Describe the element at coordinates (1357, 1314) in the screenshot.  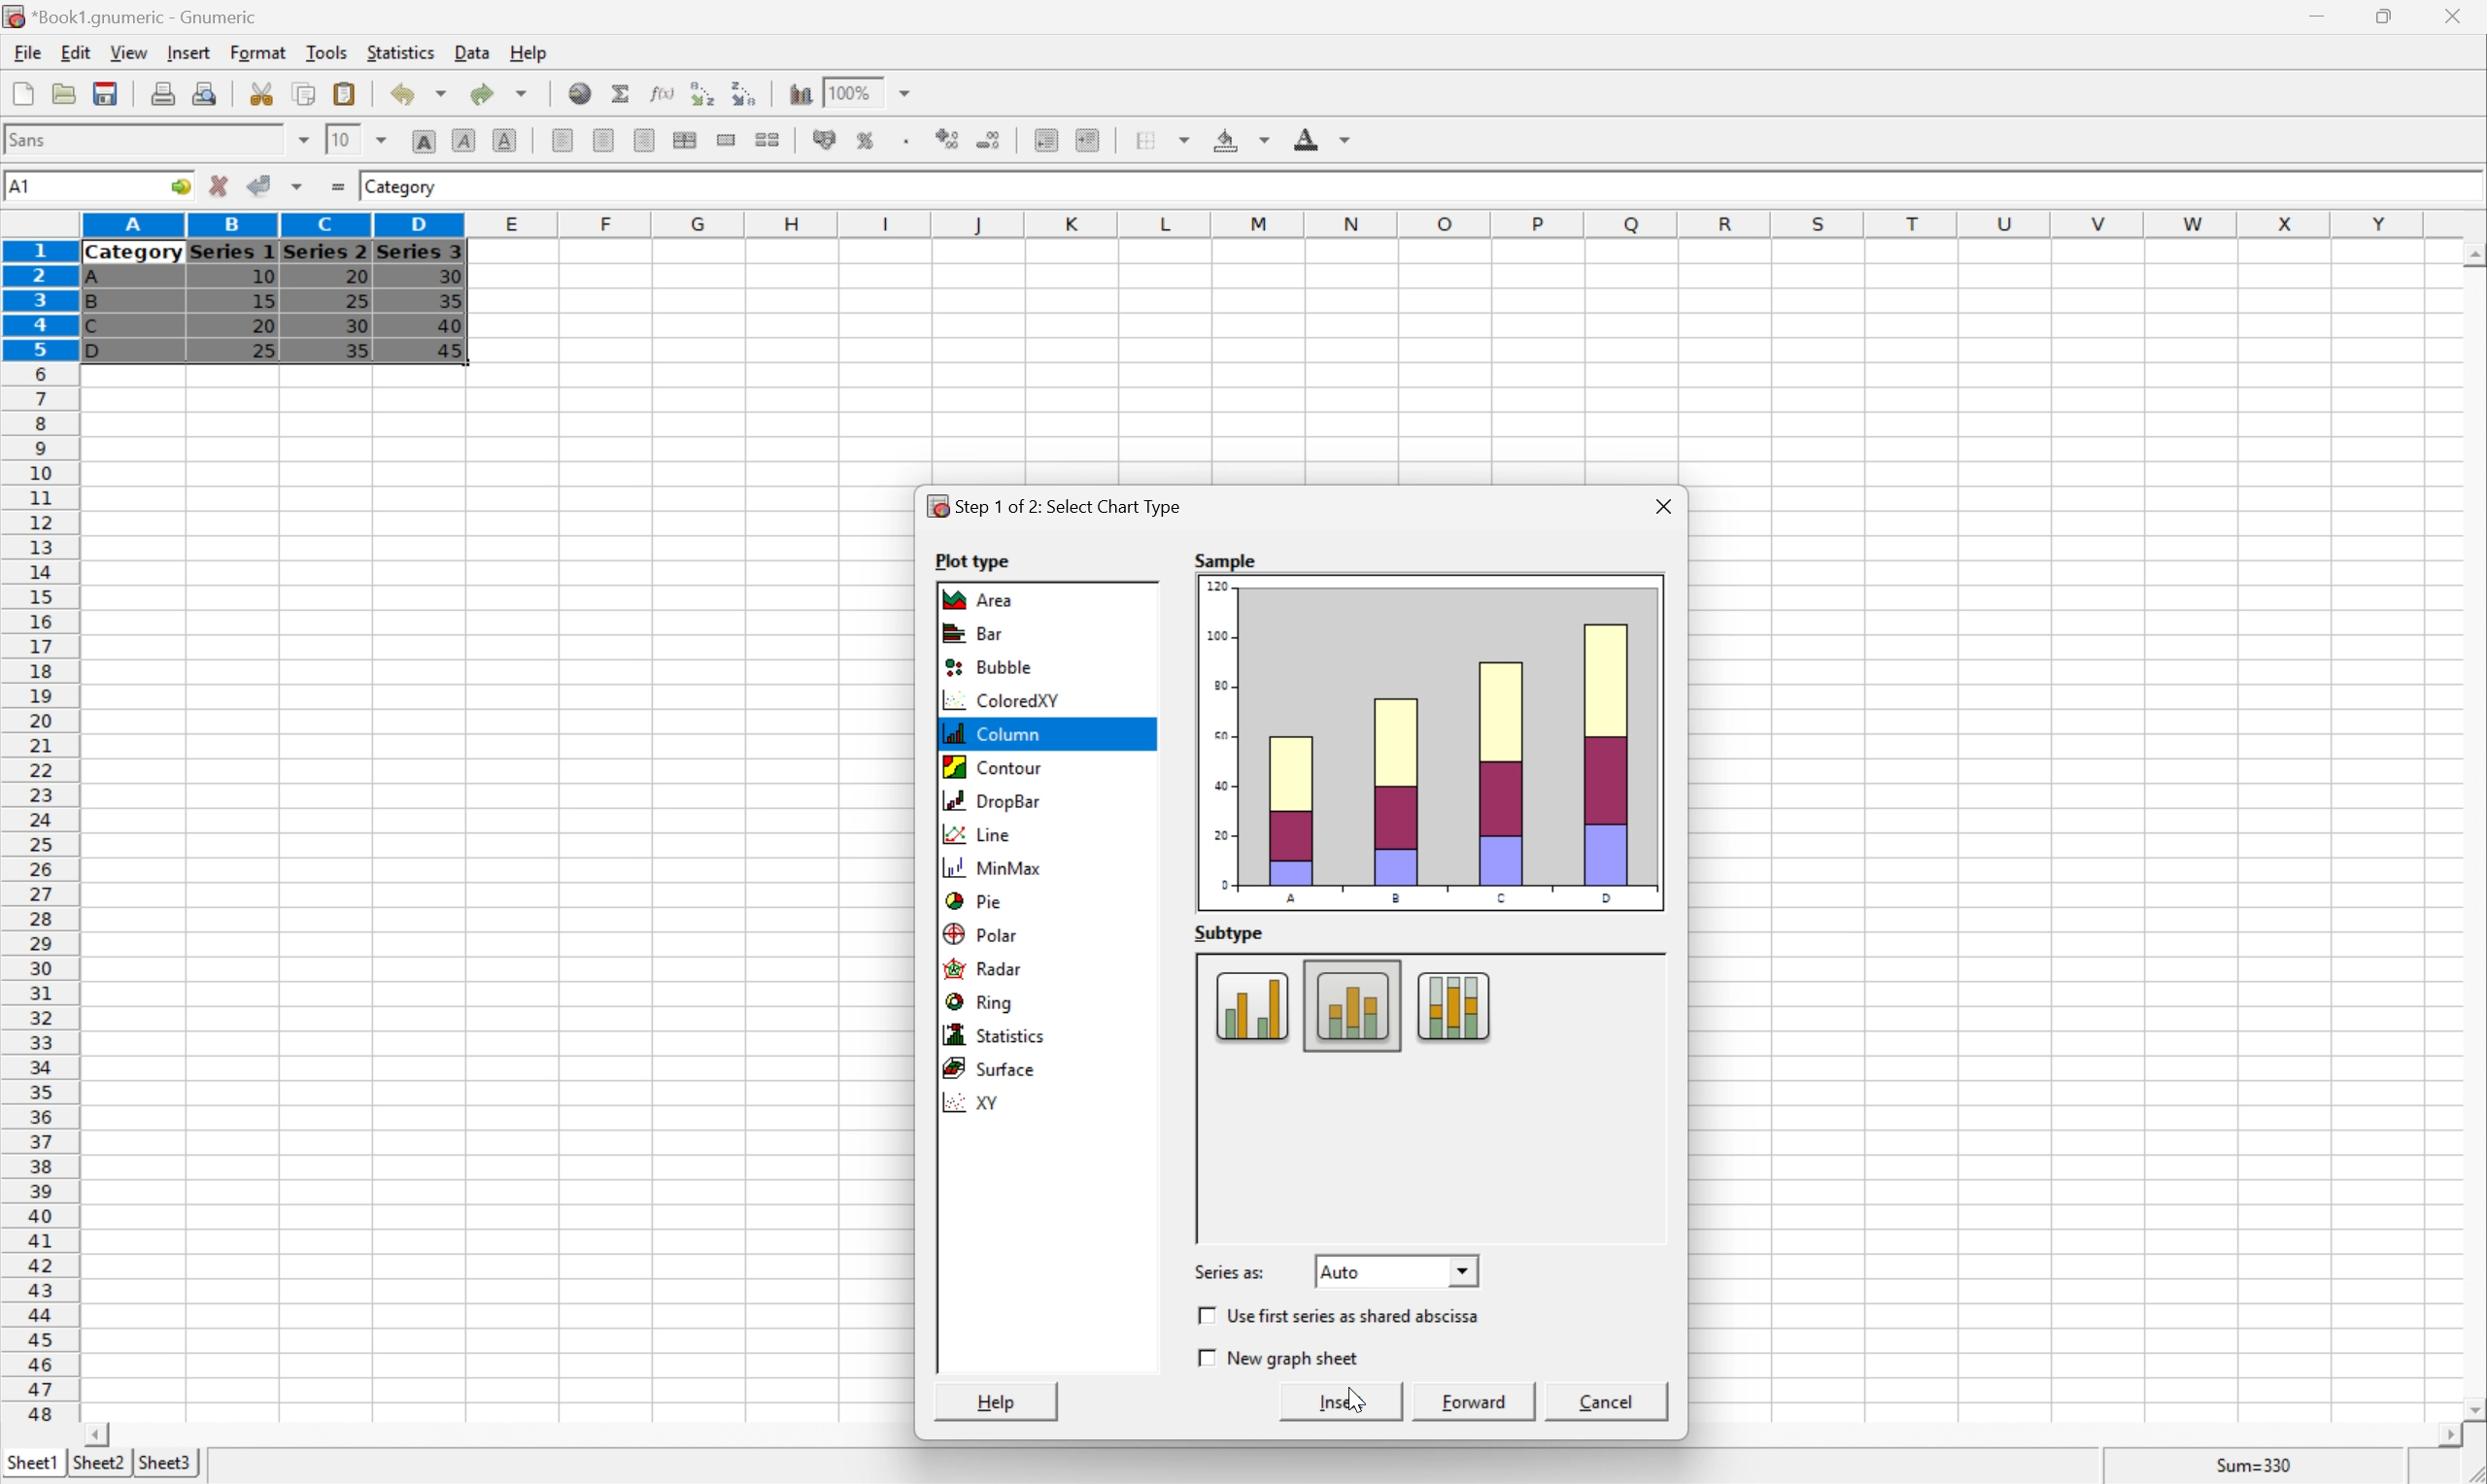
I see `Use first series as shared abscissa` at that location.